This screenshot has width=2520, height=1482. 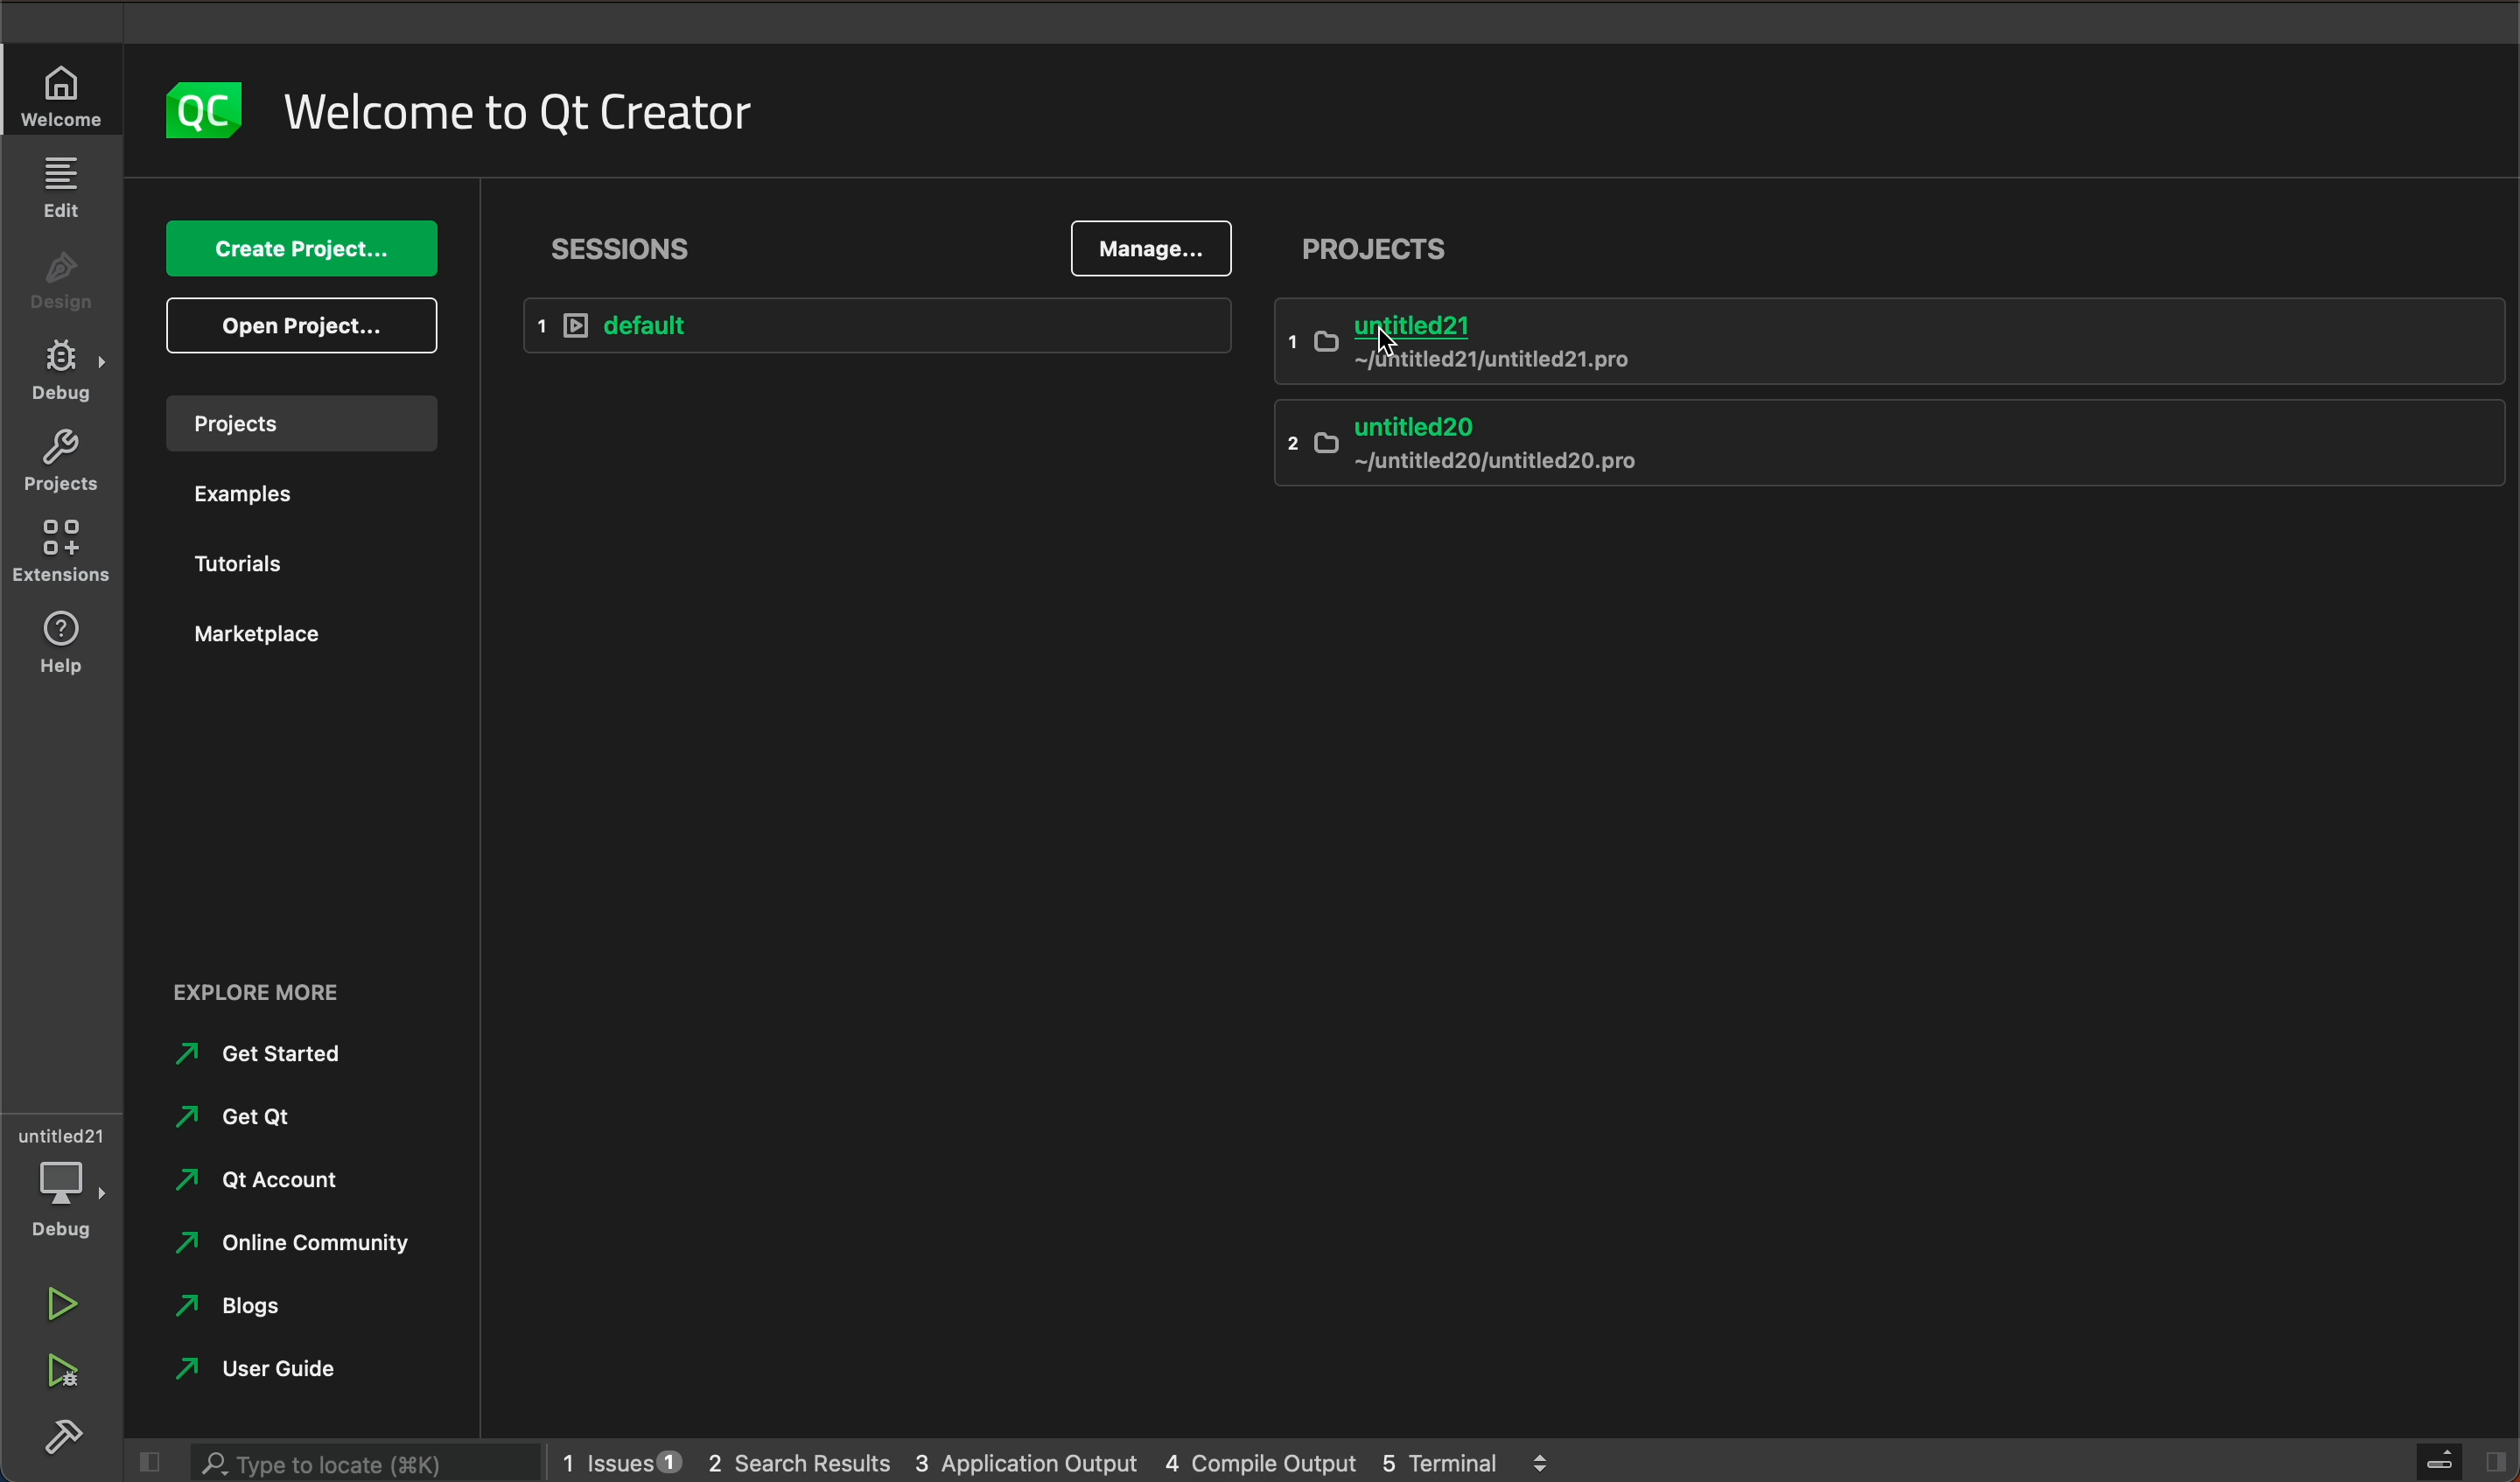 What do you see at coordinates (215, 113) in the screenshot?
I see `logo` at bounding box center [215, 113].